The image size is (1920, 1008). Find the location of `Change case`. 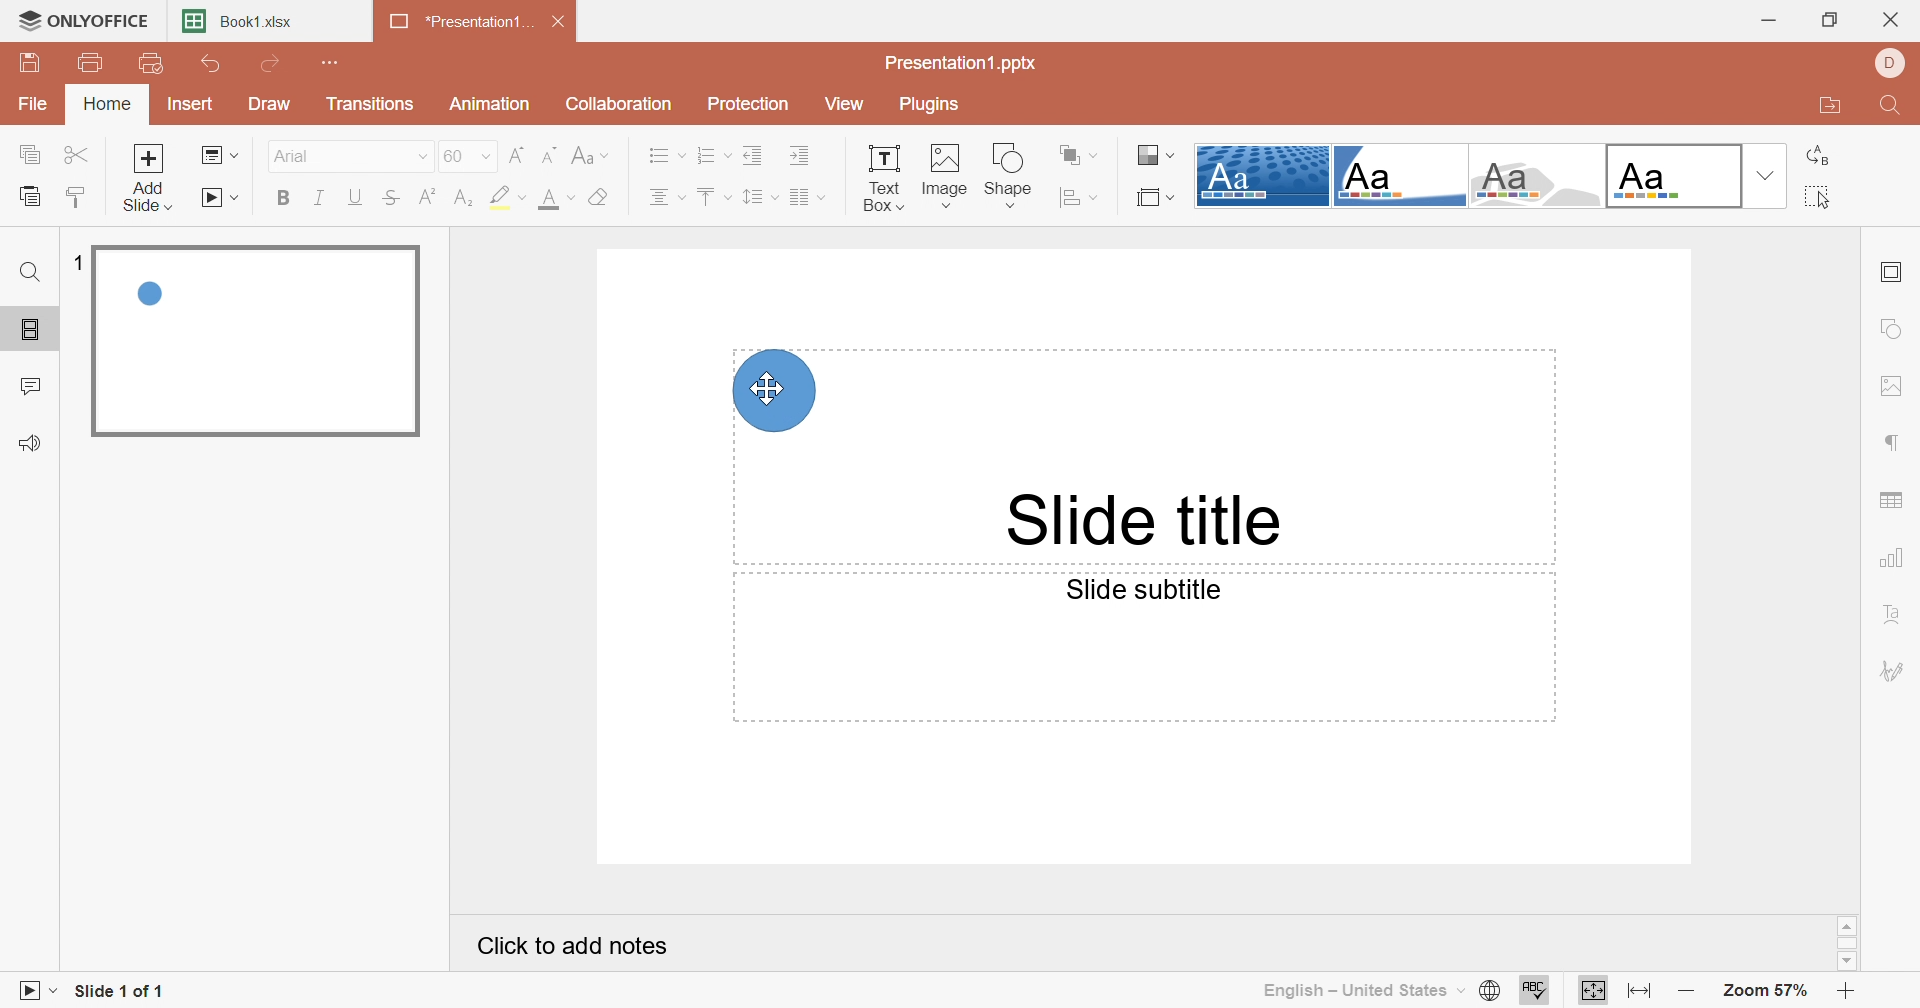

Change case is located at coordinates (591, 154).